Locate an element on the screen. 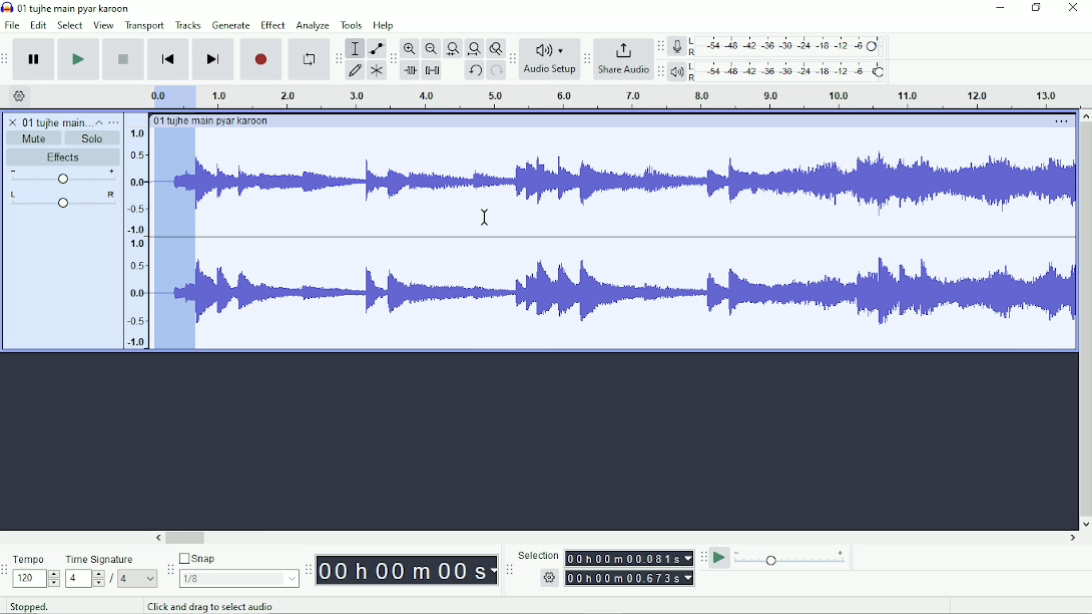 Image resolution: width=1092 pixels, height=614 pixels. Setting Logo is located at coordinates (548, 580).